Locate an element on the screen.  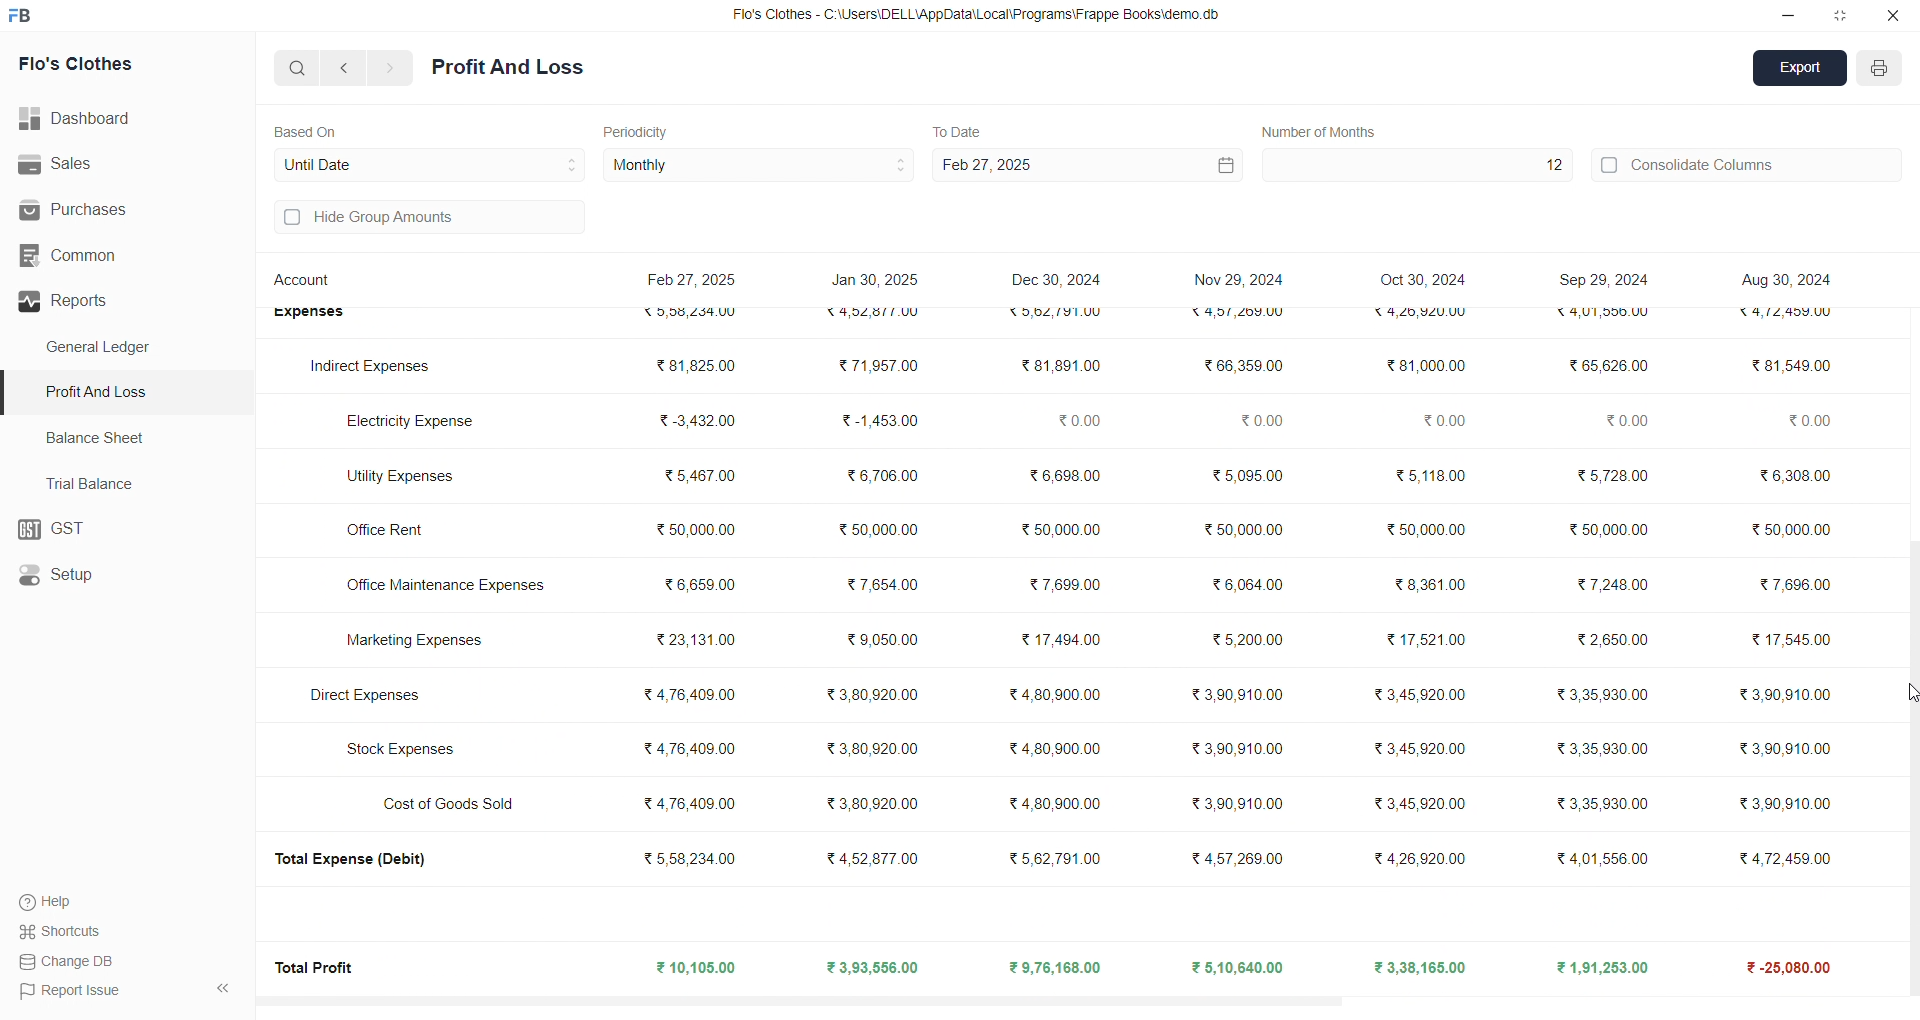
Until Date is located at coordinates (430, 162).